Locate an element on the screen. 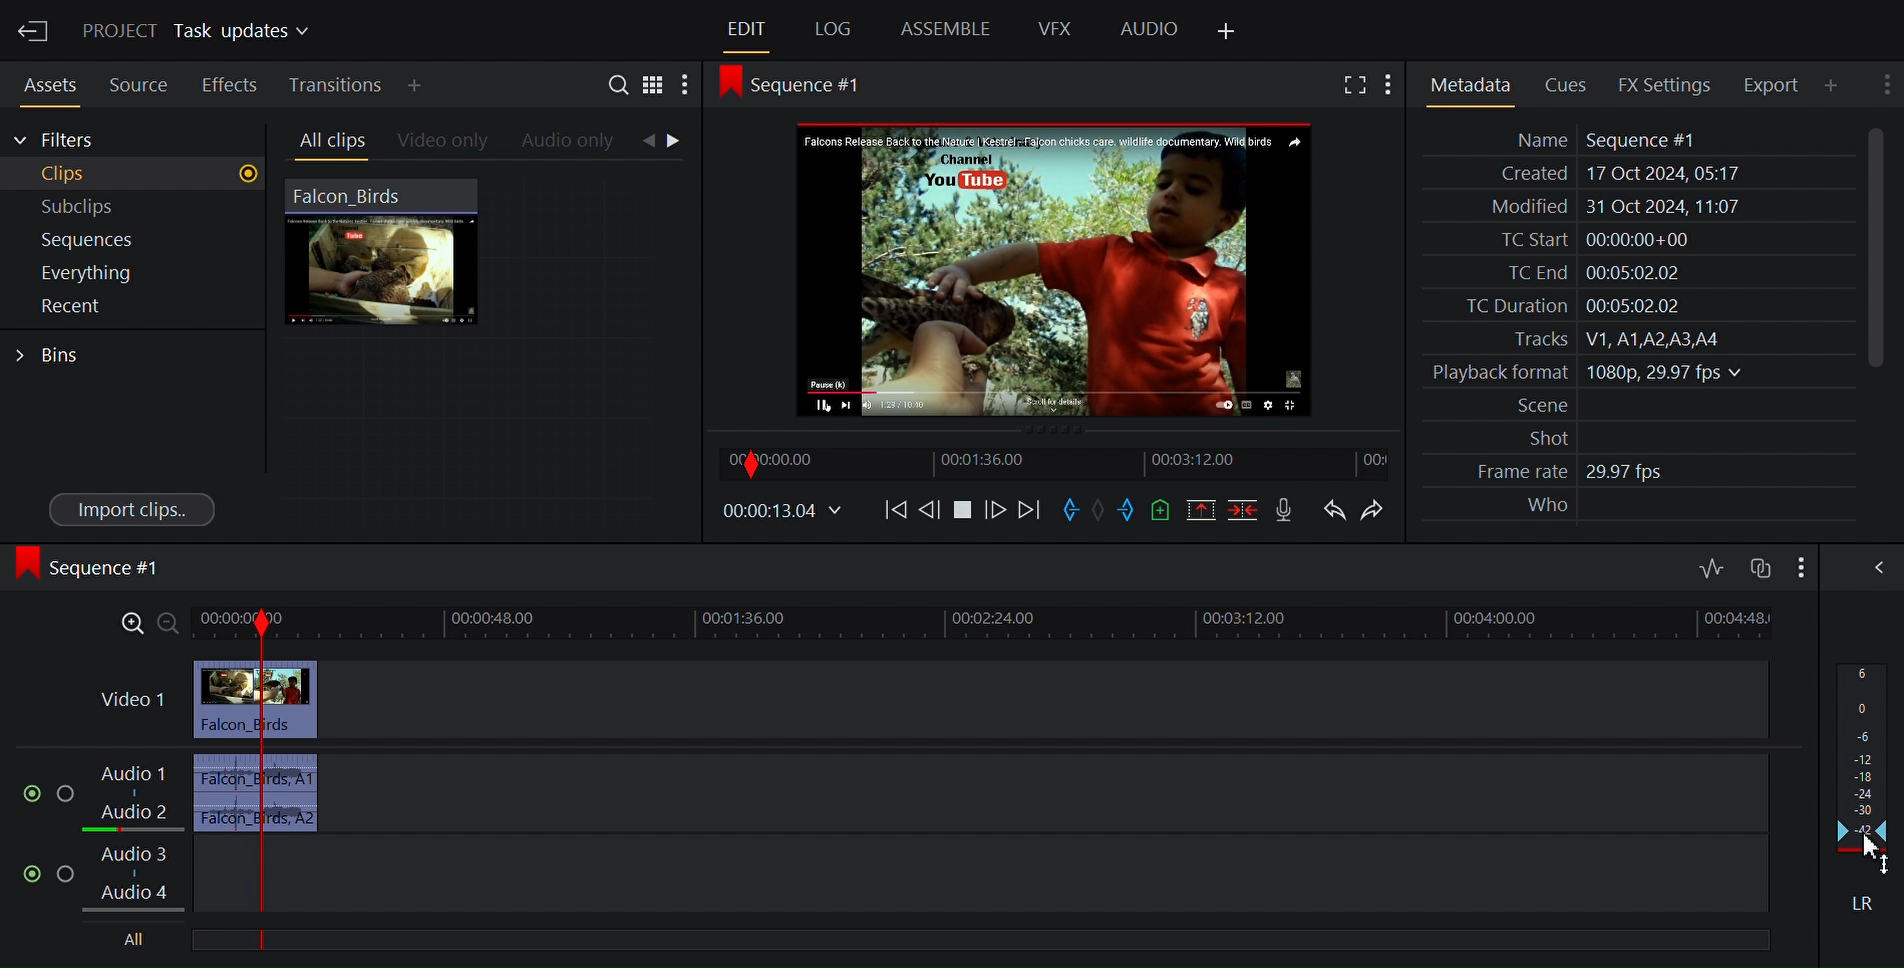 This screenshot has height=968, width=1904. Navigation is located at coordinates (672, 143).